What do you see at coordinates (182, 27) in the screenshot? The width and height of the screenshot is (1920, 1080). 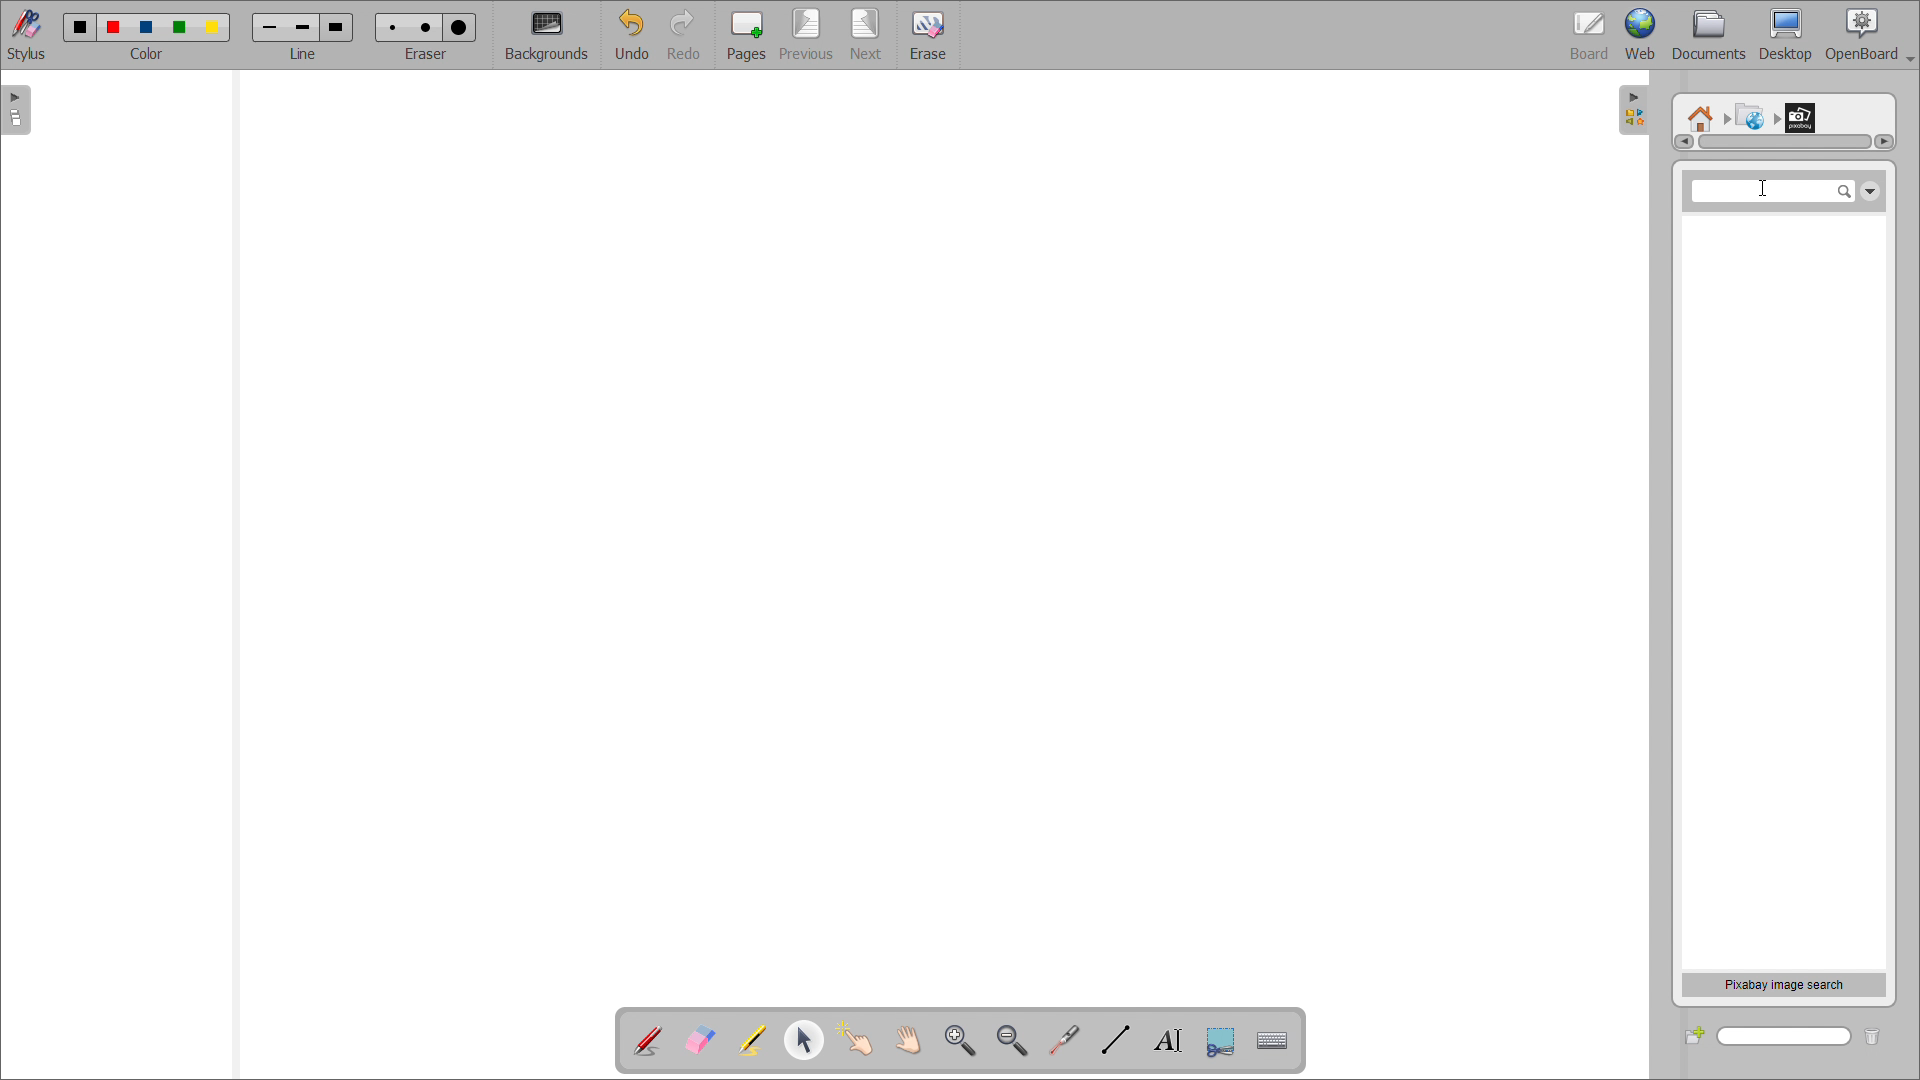 I see `Color 4` at bounding box center [182, 27].